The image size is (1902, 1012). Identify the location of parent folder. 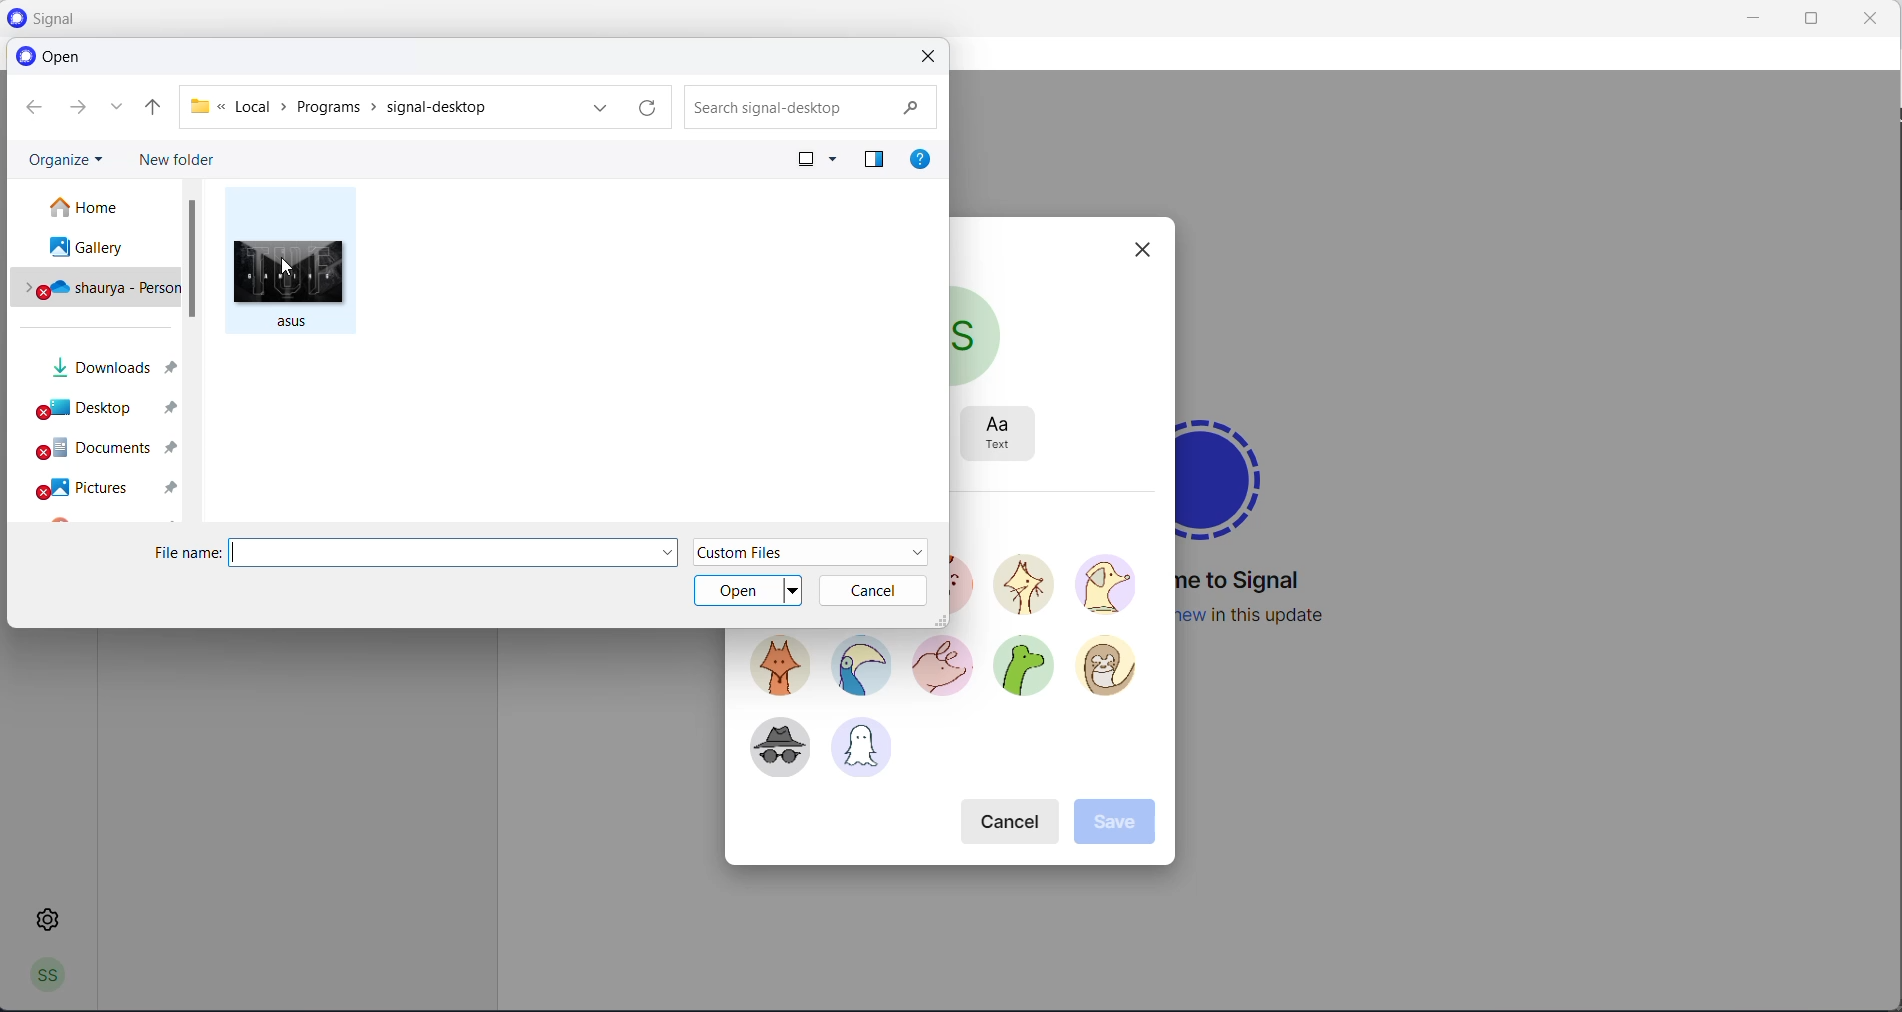
(156, 107).